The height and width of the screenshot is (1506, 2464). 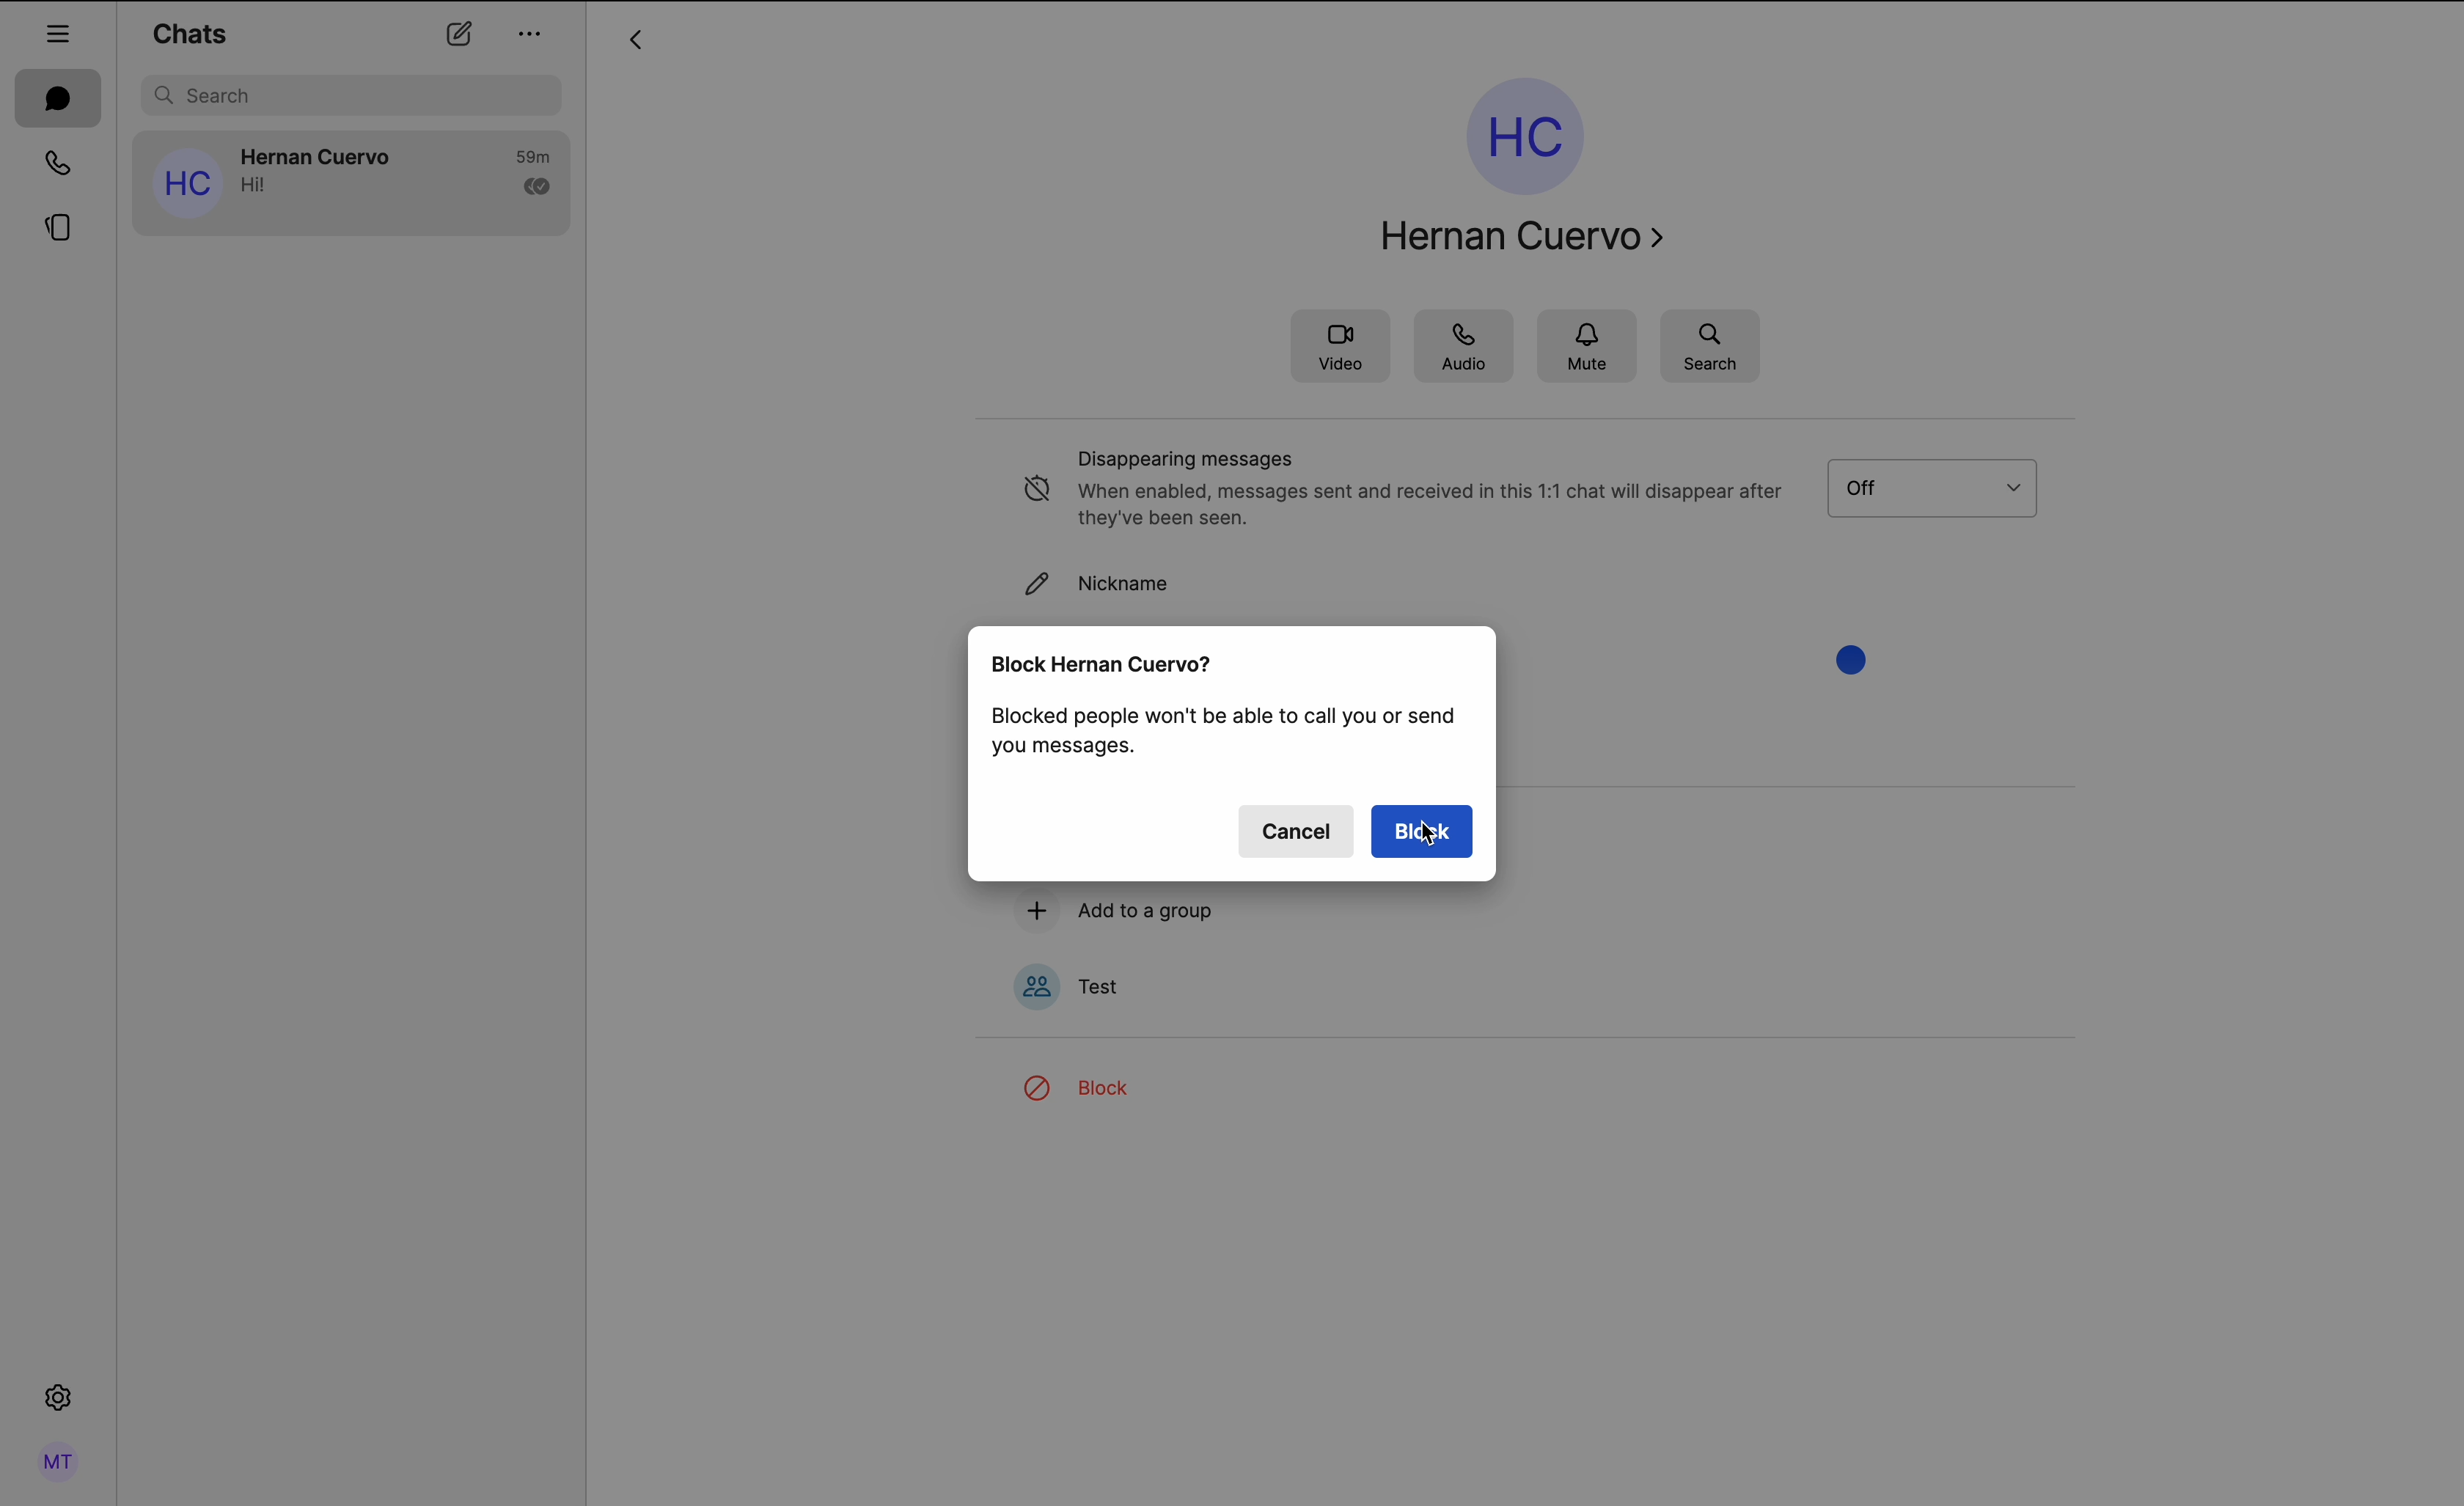 What do you see at coordinates (1666, 231) in the screenshot?
I see `navigate arrow` at bounding box center [1666, 231].